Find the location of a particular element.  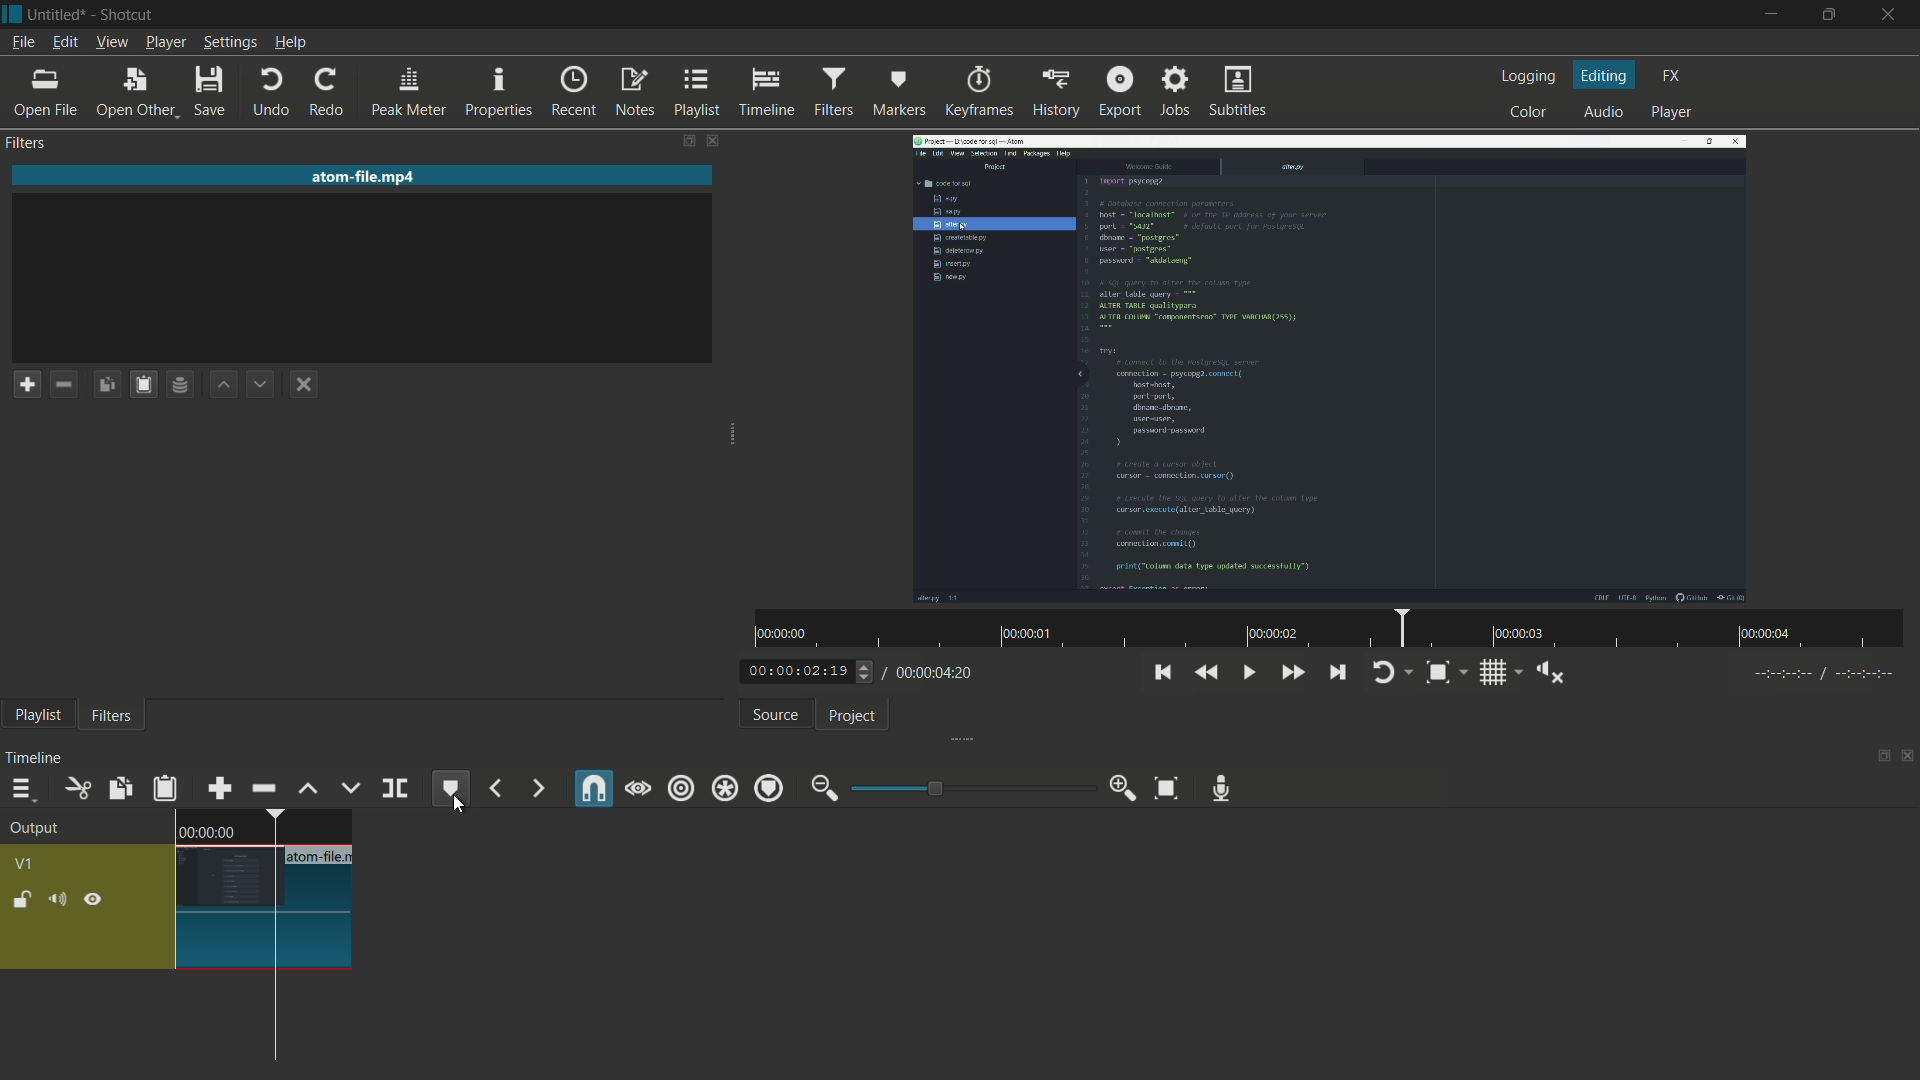

lift is located at coordinates (304, 788).